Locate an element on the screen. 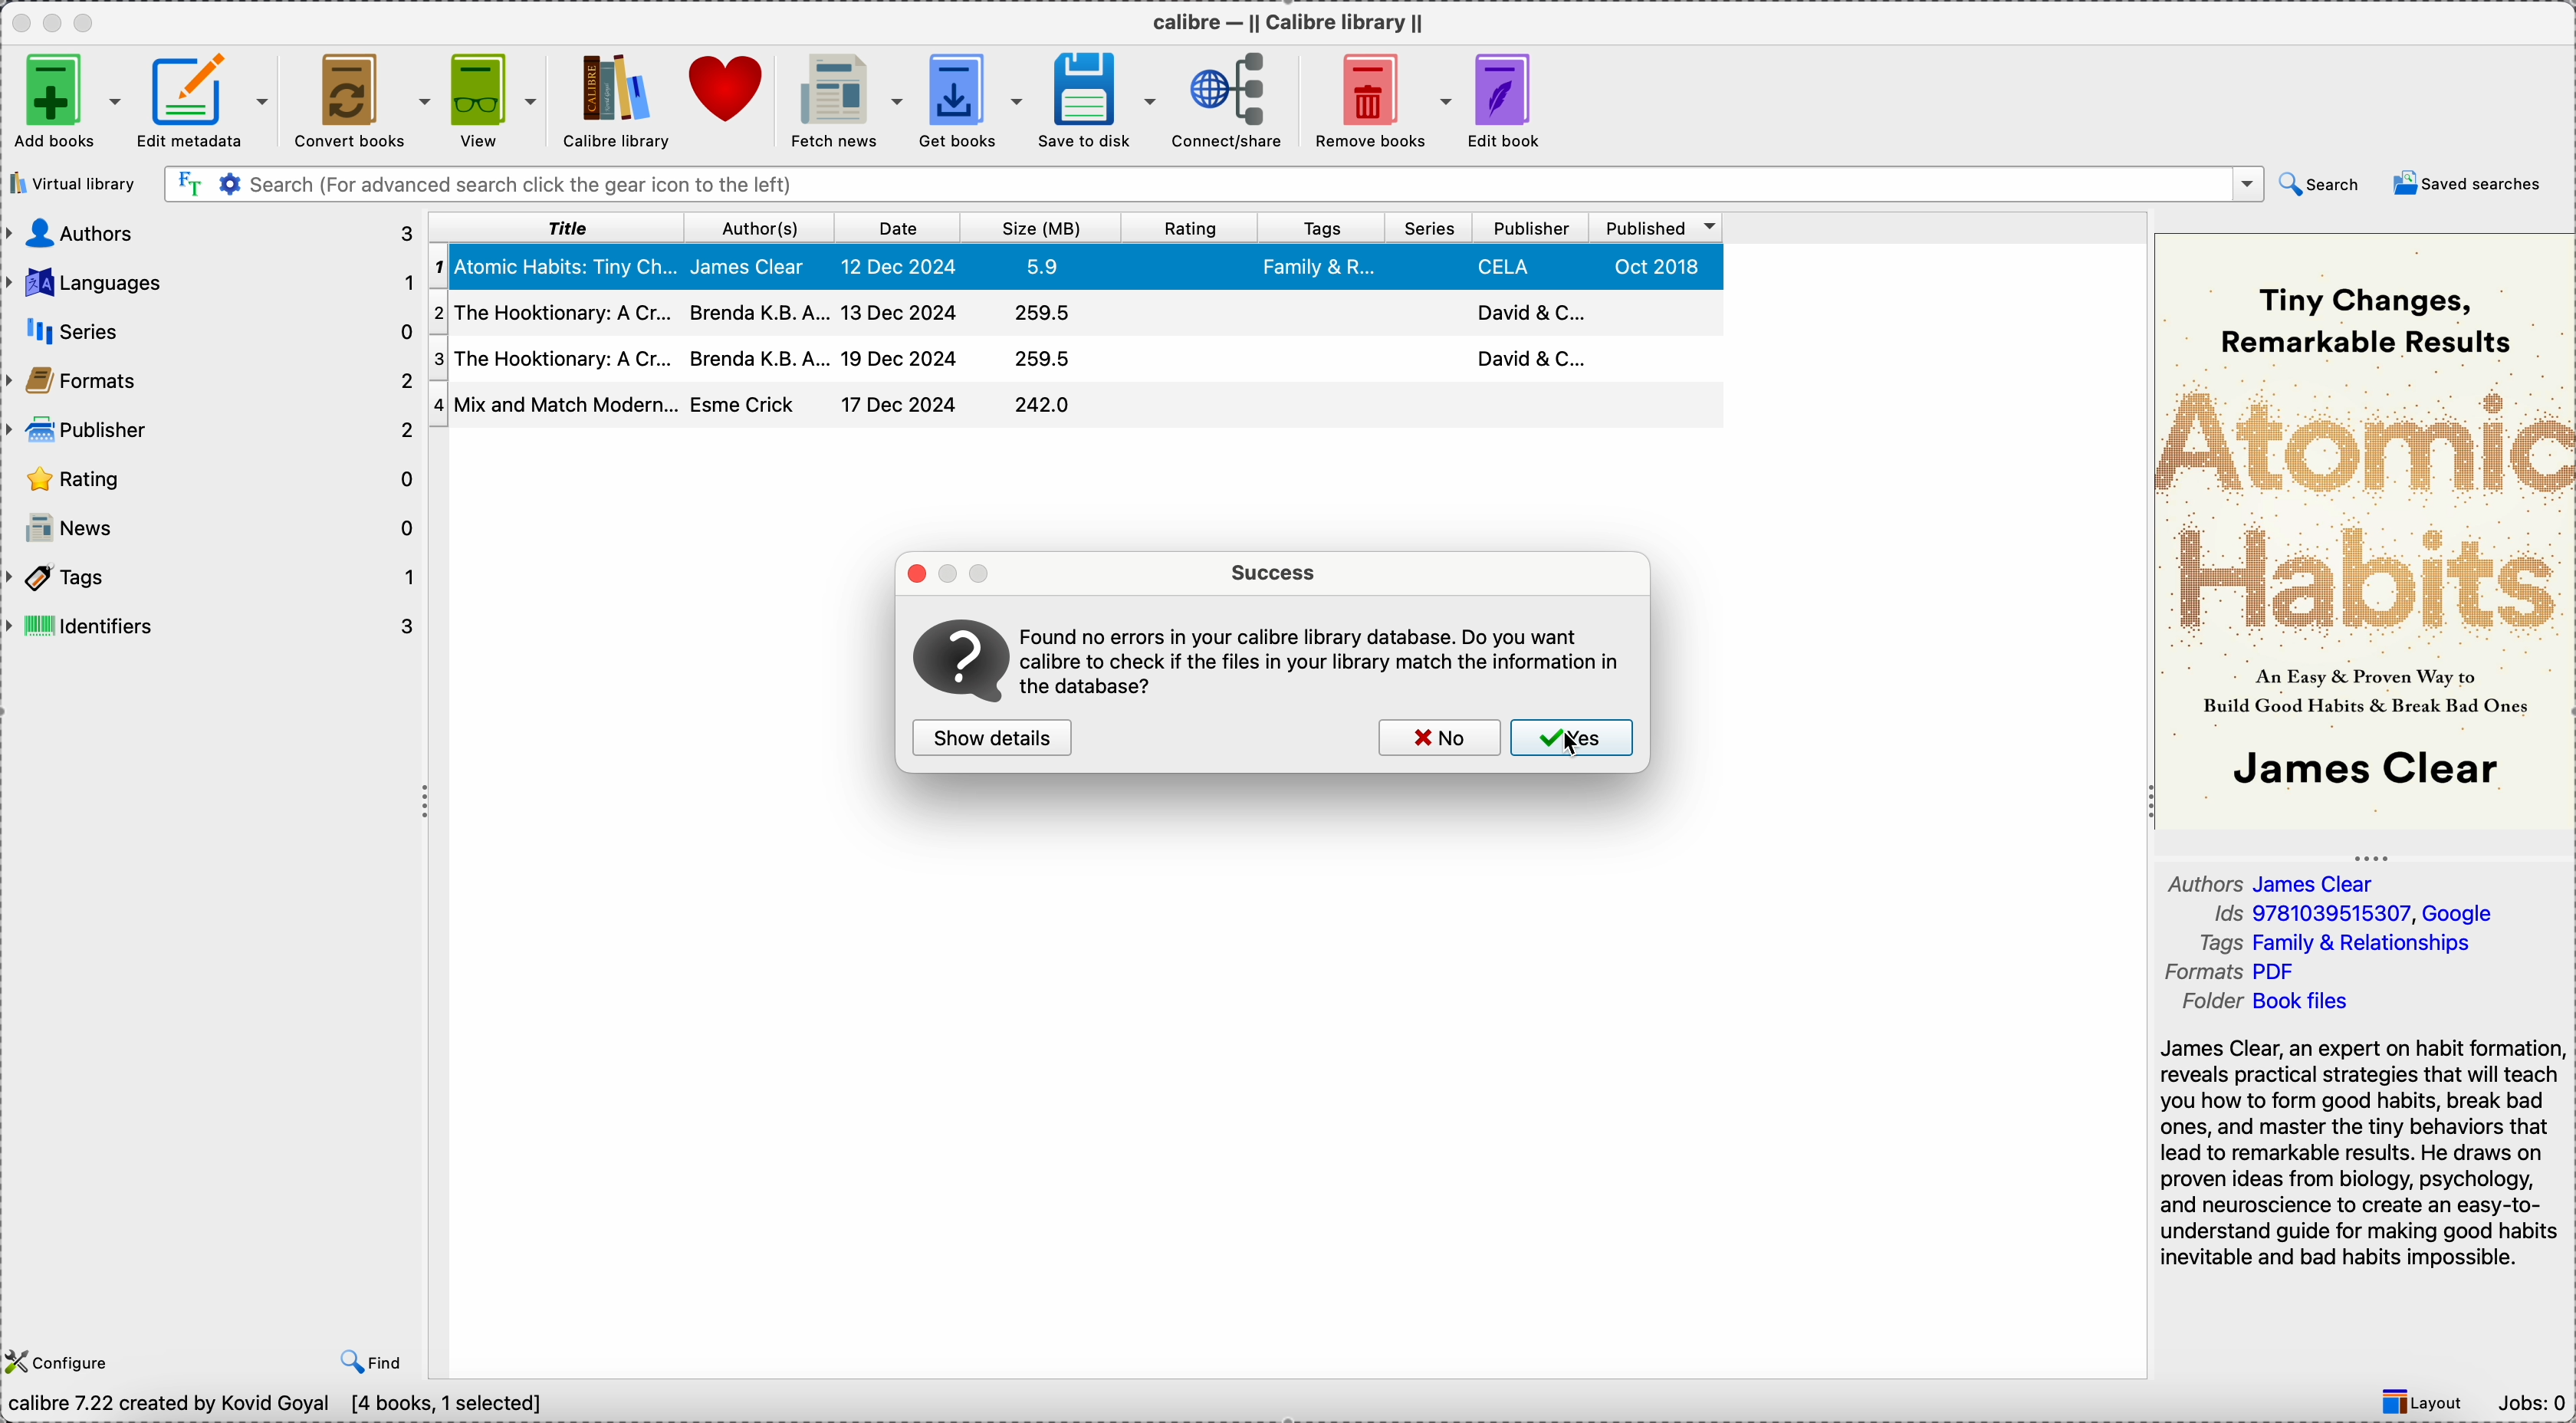  Folder Book files is located at coordinates (2270, 1004).